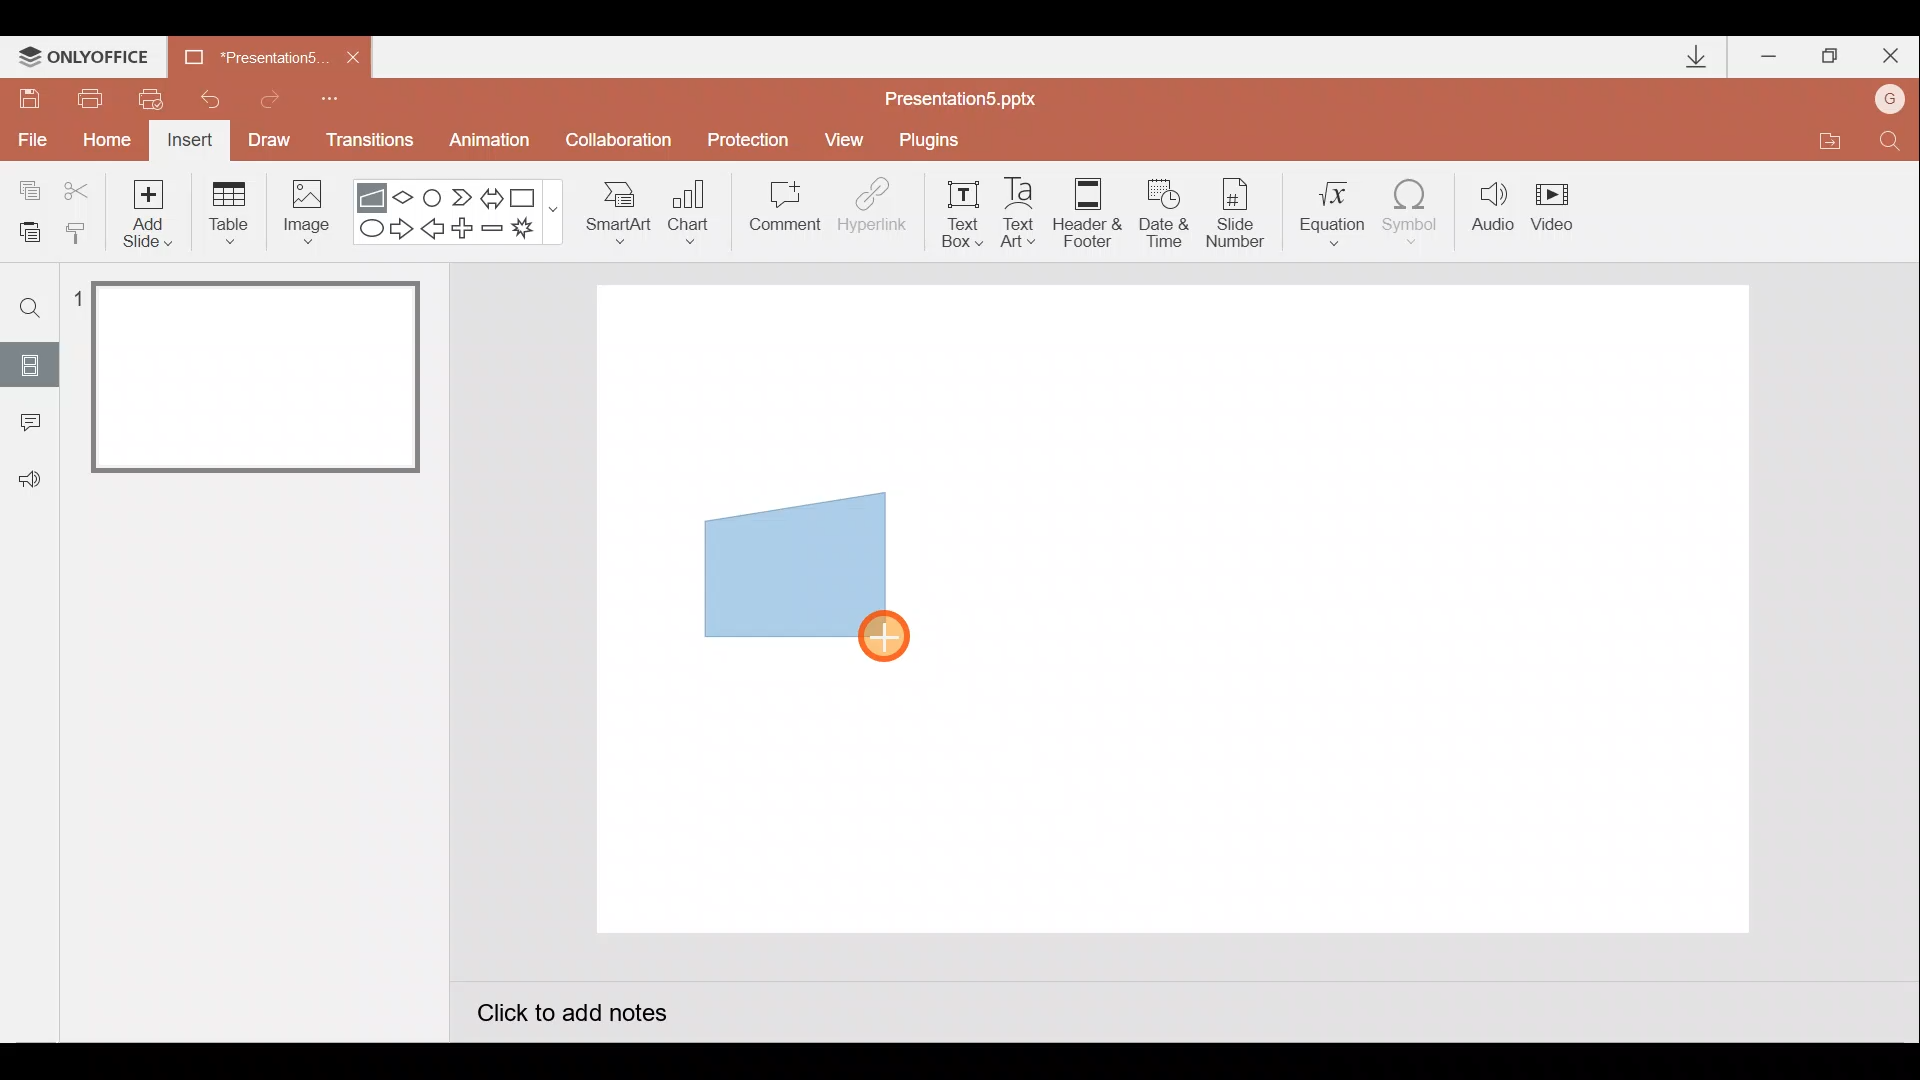 The image size is (1920, 1080). What do you see at coordinates (28, 95) in the screenshot?
I see `Save` at bounding box center [28, 95].